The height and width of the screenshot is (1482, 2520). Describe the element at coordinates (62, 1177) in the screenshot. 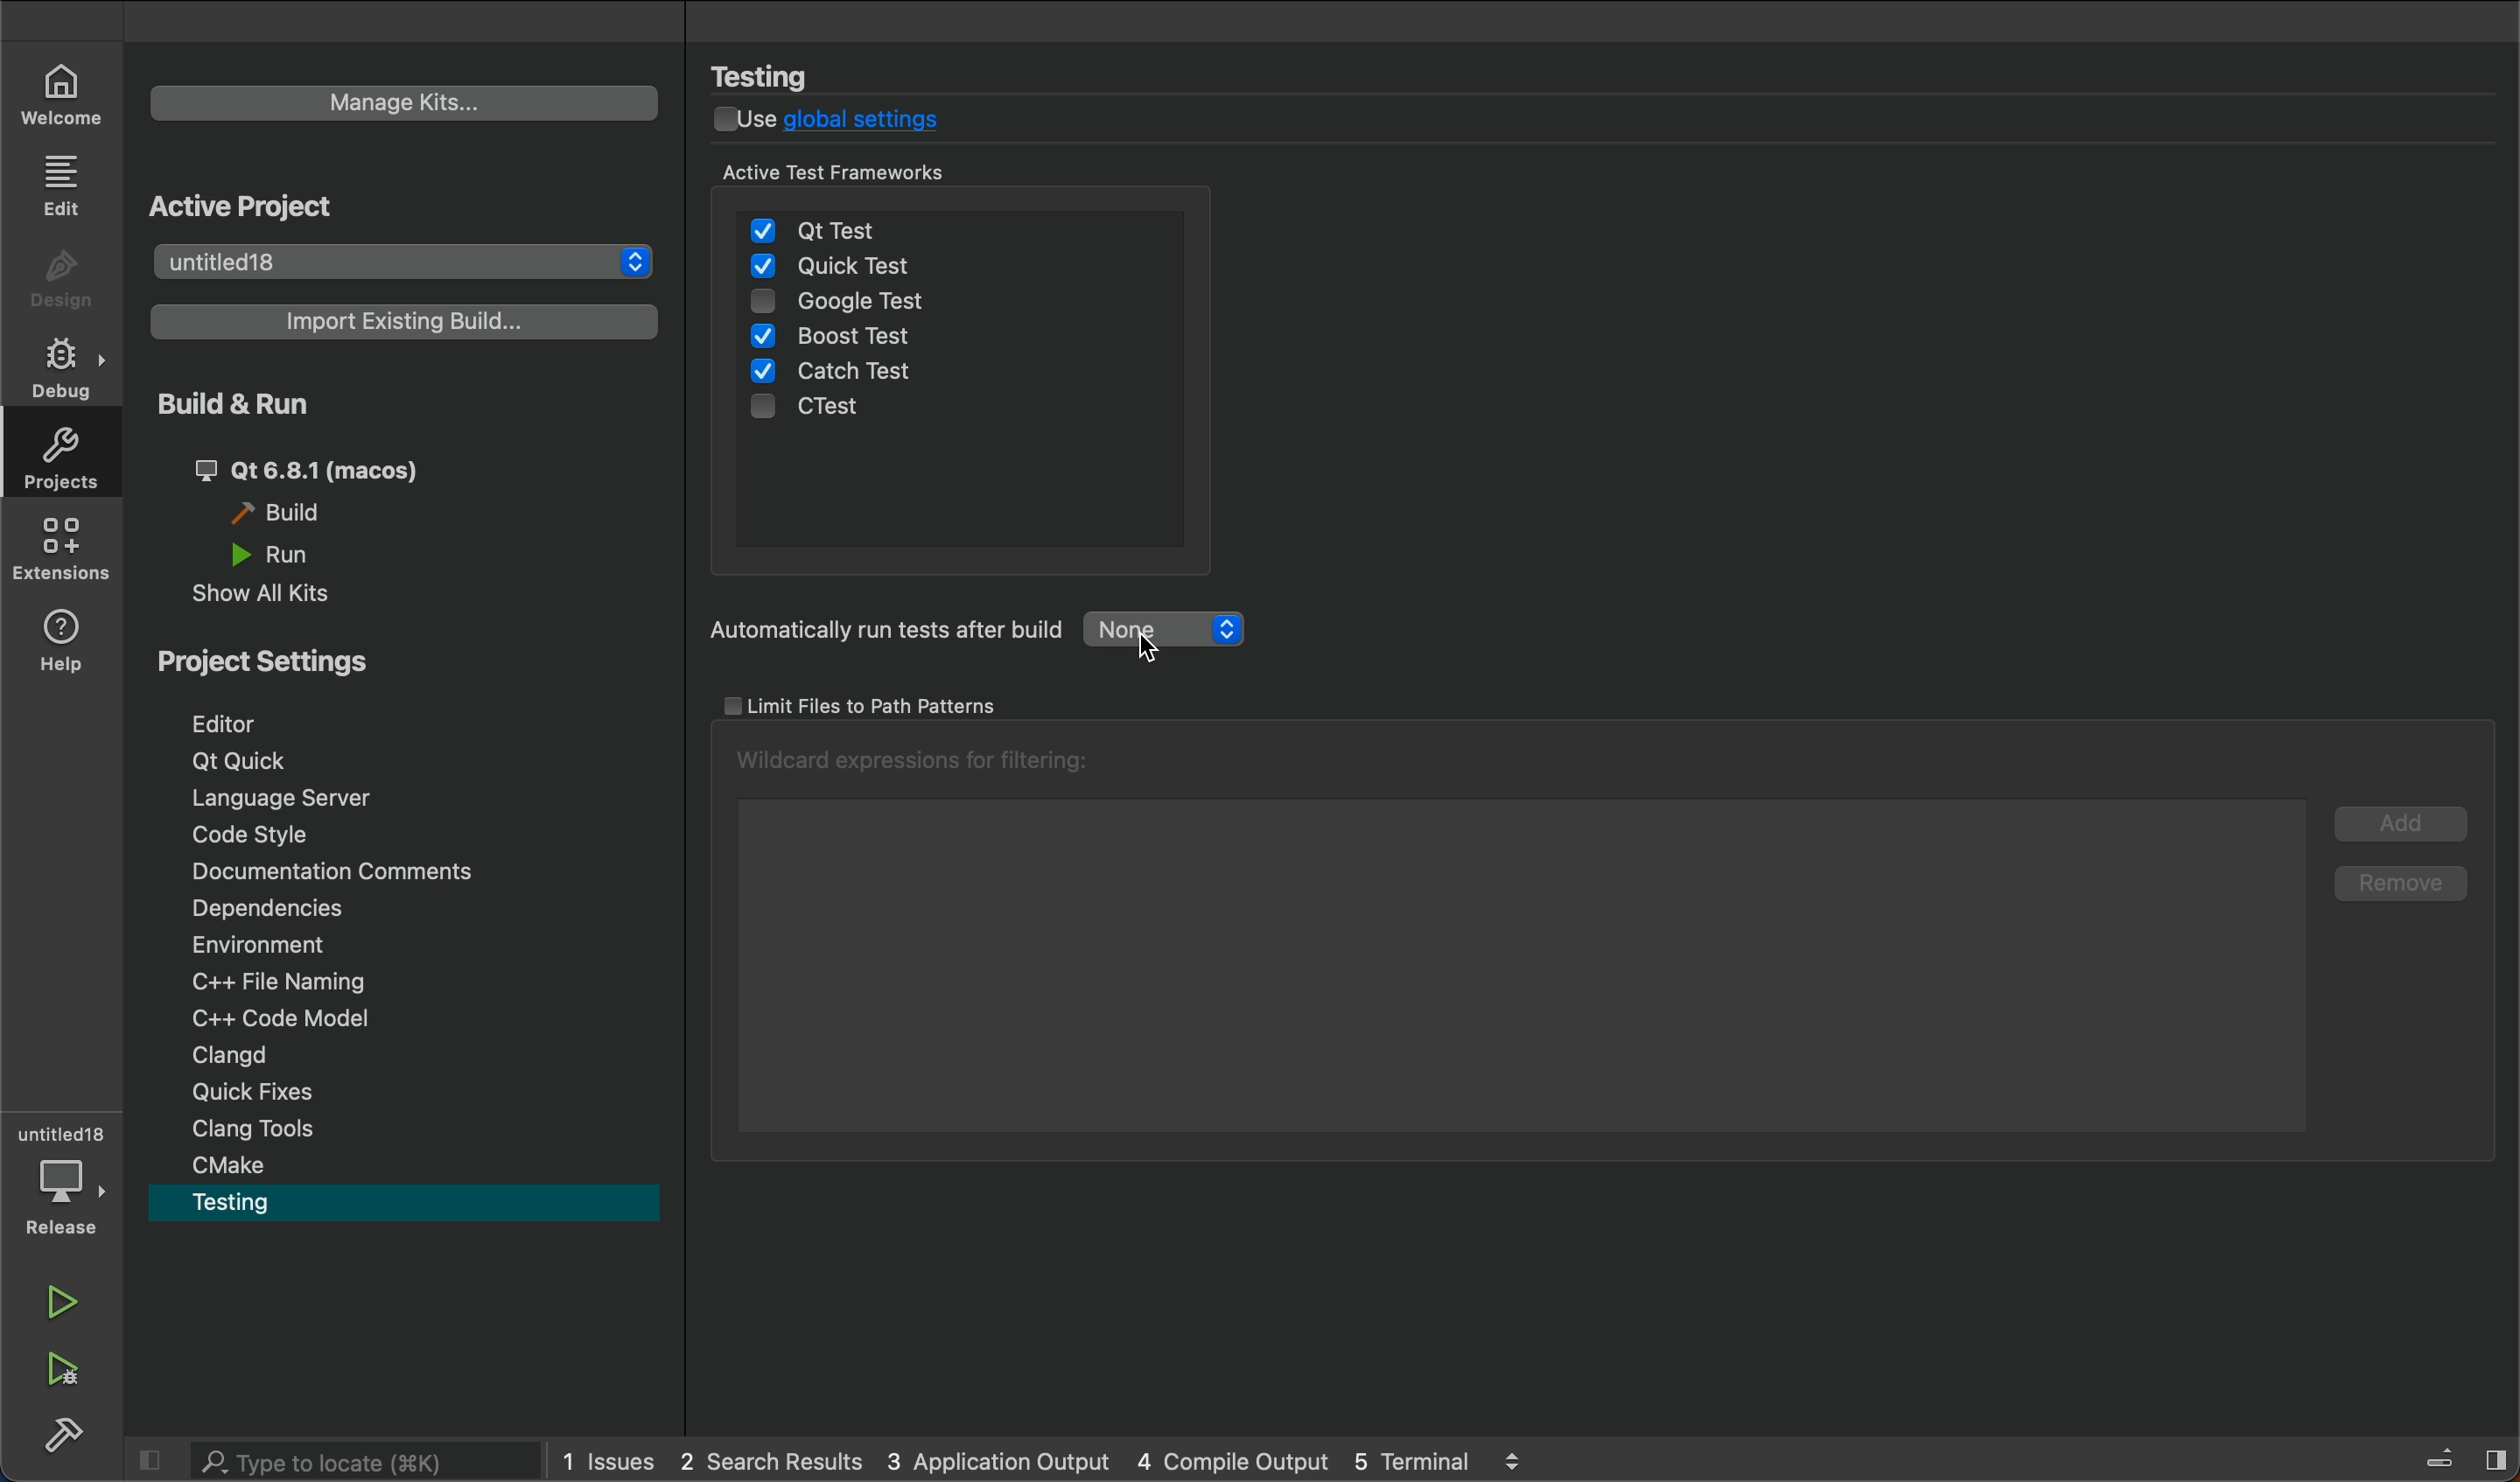

I see `debug` at that location.